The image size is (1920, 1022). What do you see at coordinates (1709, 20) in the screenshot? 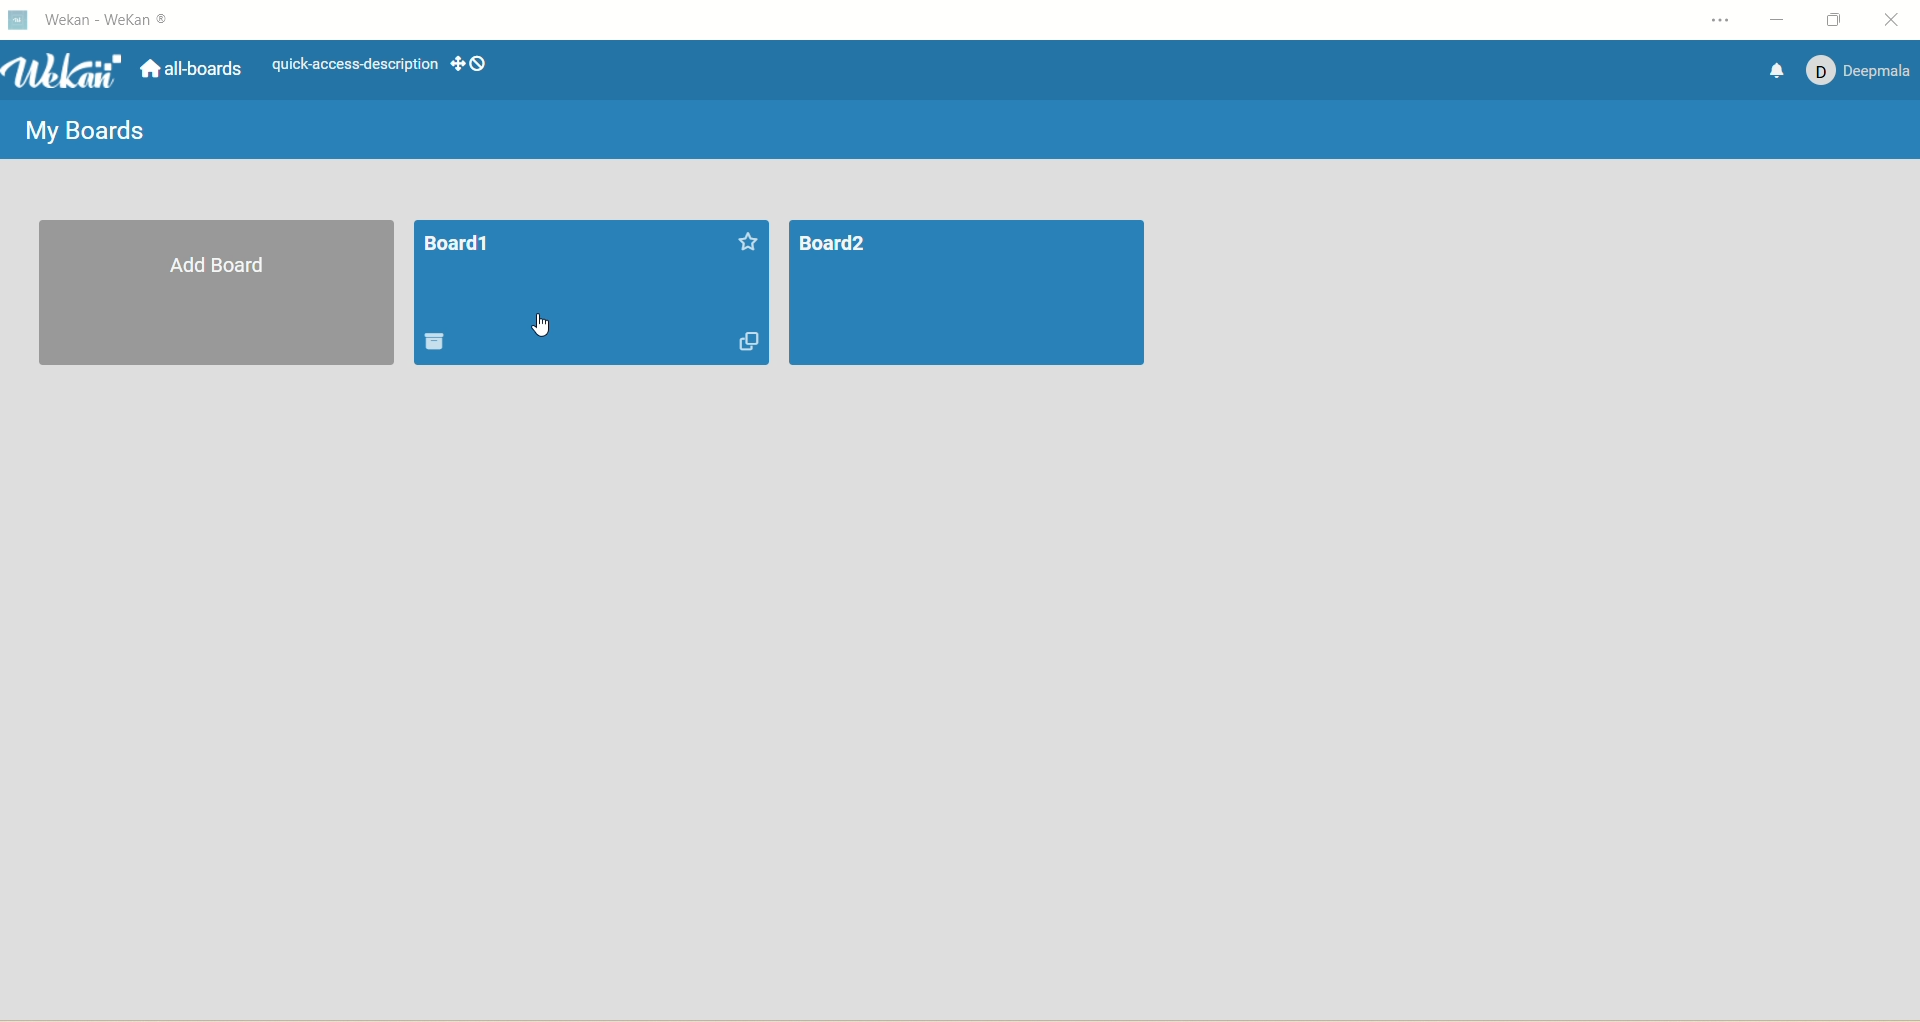
I see `settings and more` at bounding box center [1709, 20].